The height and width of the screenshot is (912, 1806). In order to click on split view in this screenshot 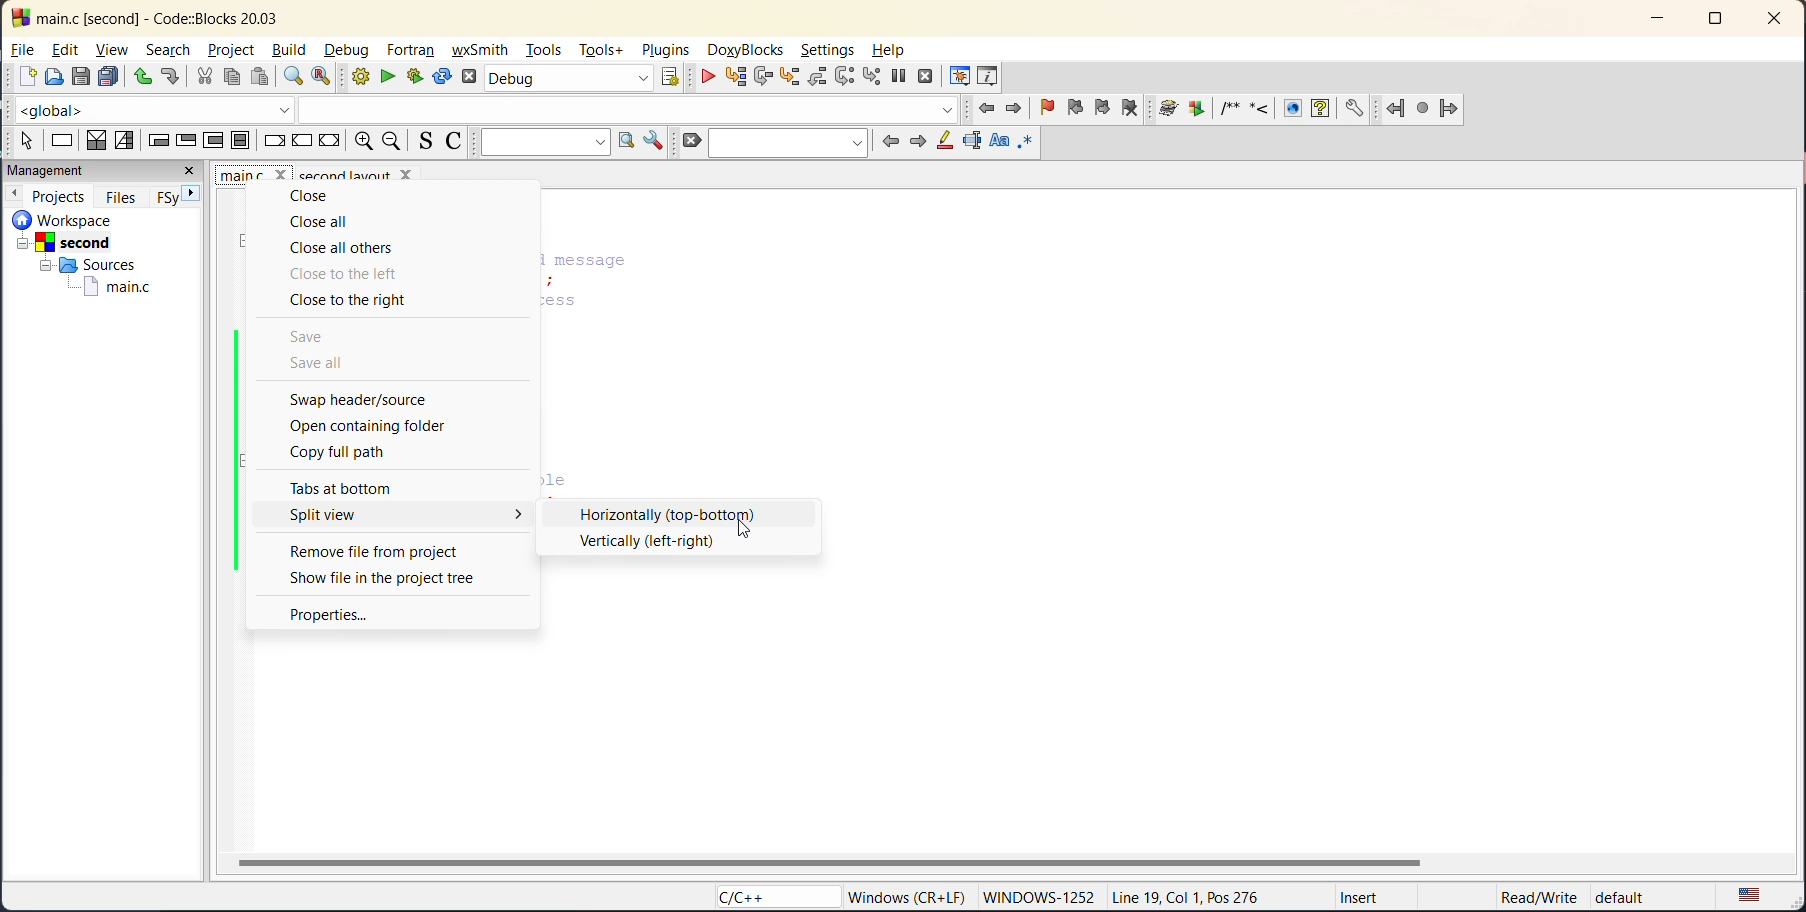, I will do `click(408, 512)`.